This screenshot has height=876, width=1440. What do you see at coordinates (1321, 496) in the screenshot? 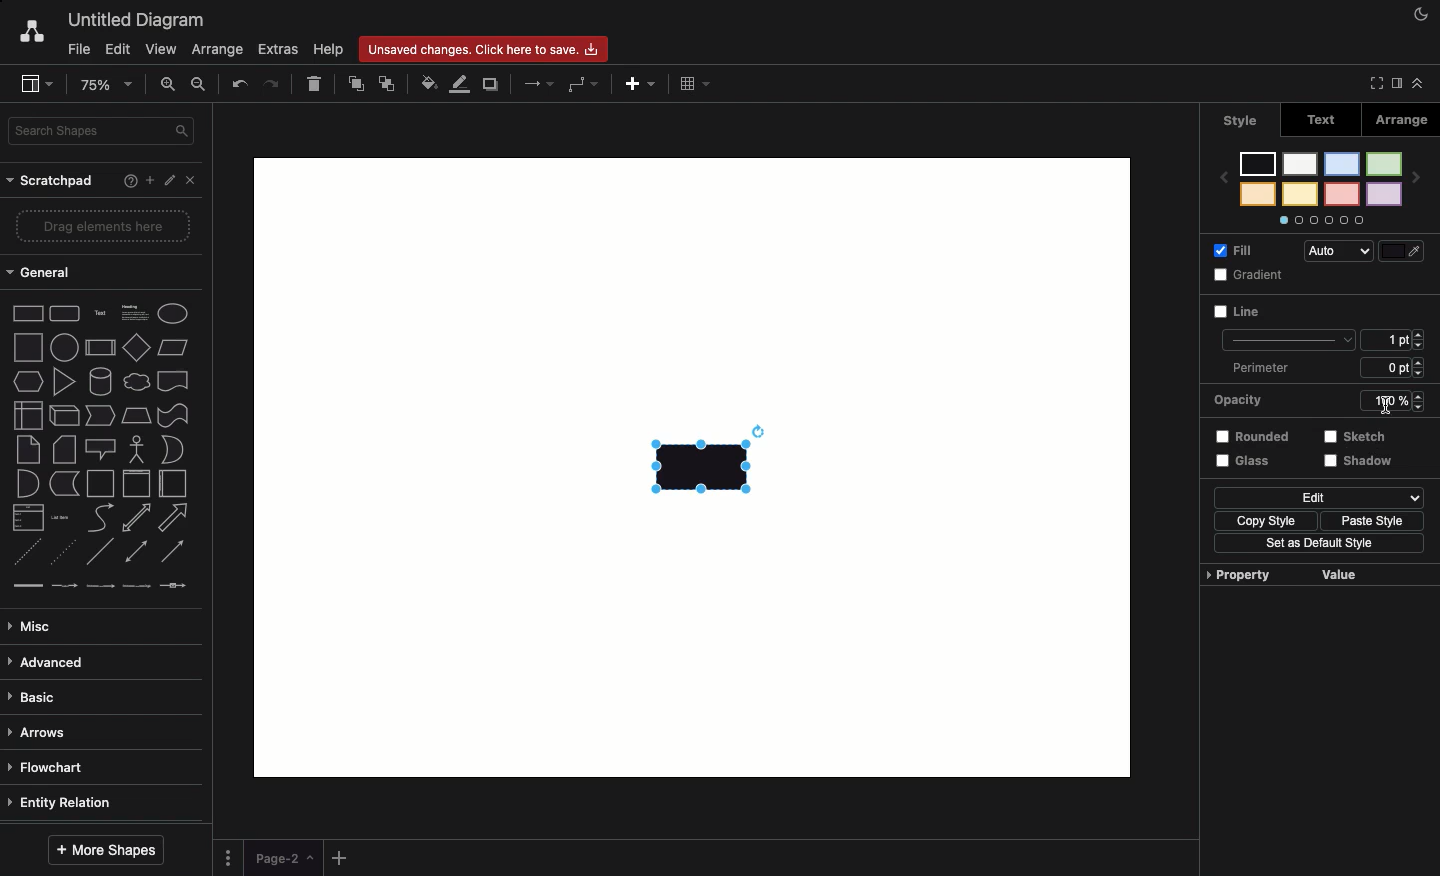
I see `Edit` at bounding box center [1321, 496].